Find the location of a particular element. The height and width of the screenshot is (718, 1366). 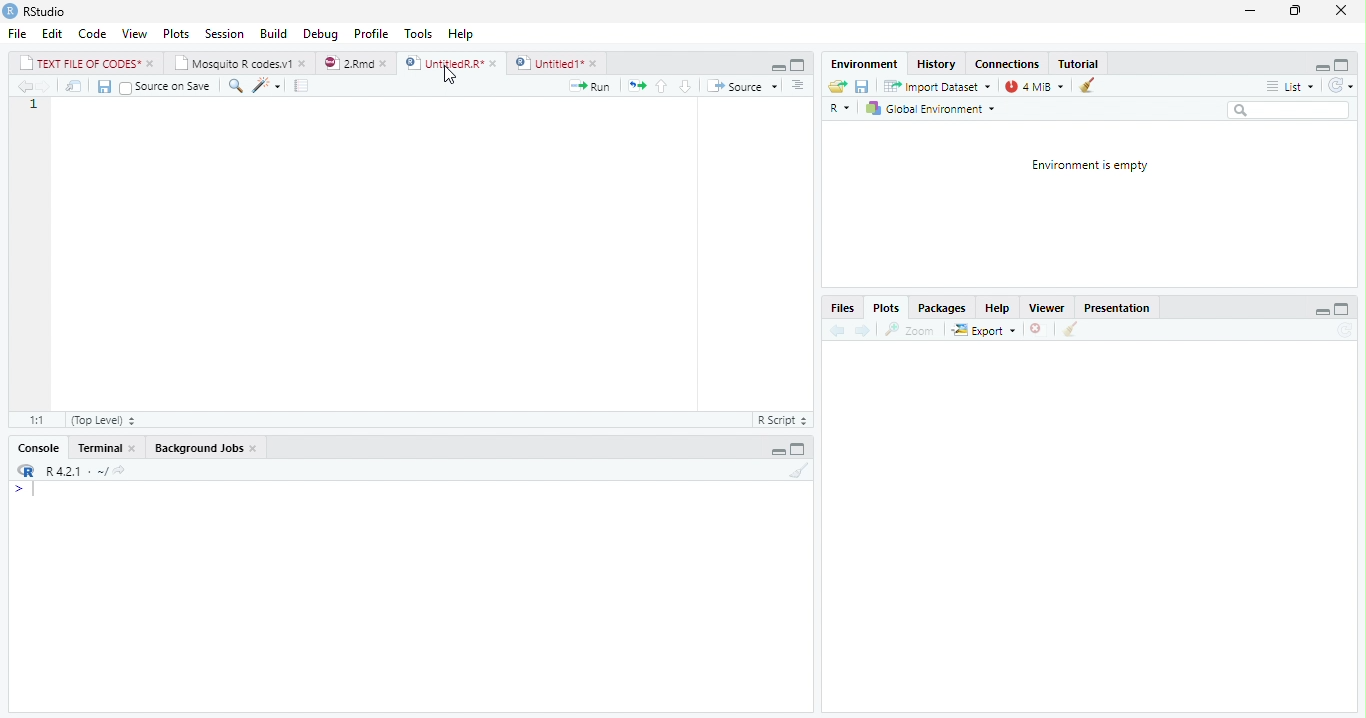

minimize is located at coordinates (1249, 13).